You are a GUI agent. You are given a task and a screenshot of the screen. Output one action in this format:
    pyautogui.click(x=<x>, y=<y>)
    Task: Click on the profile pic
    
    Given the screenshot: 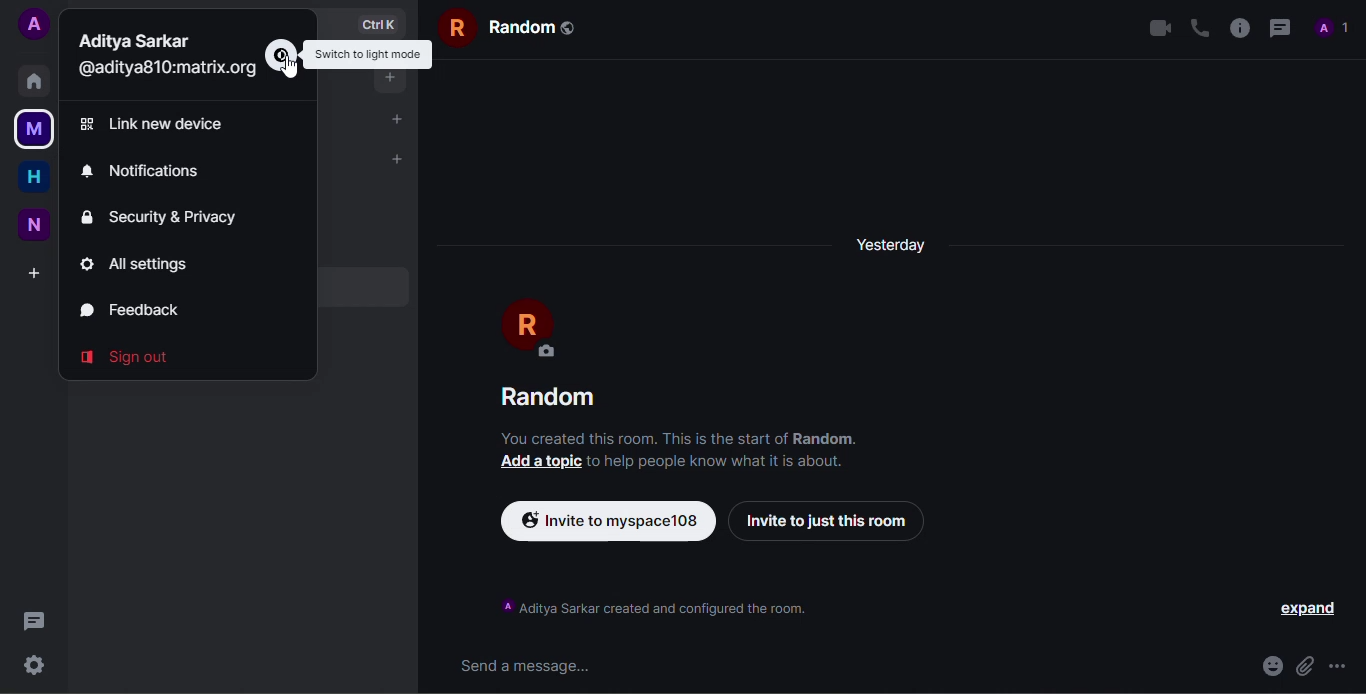 What is the action you would take?
    pyautogui.click(x=536, y=329)
    